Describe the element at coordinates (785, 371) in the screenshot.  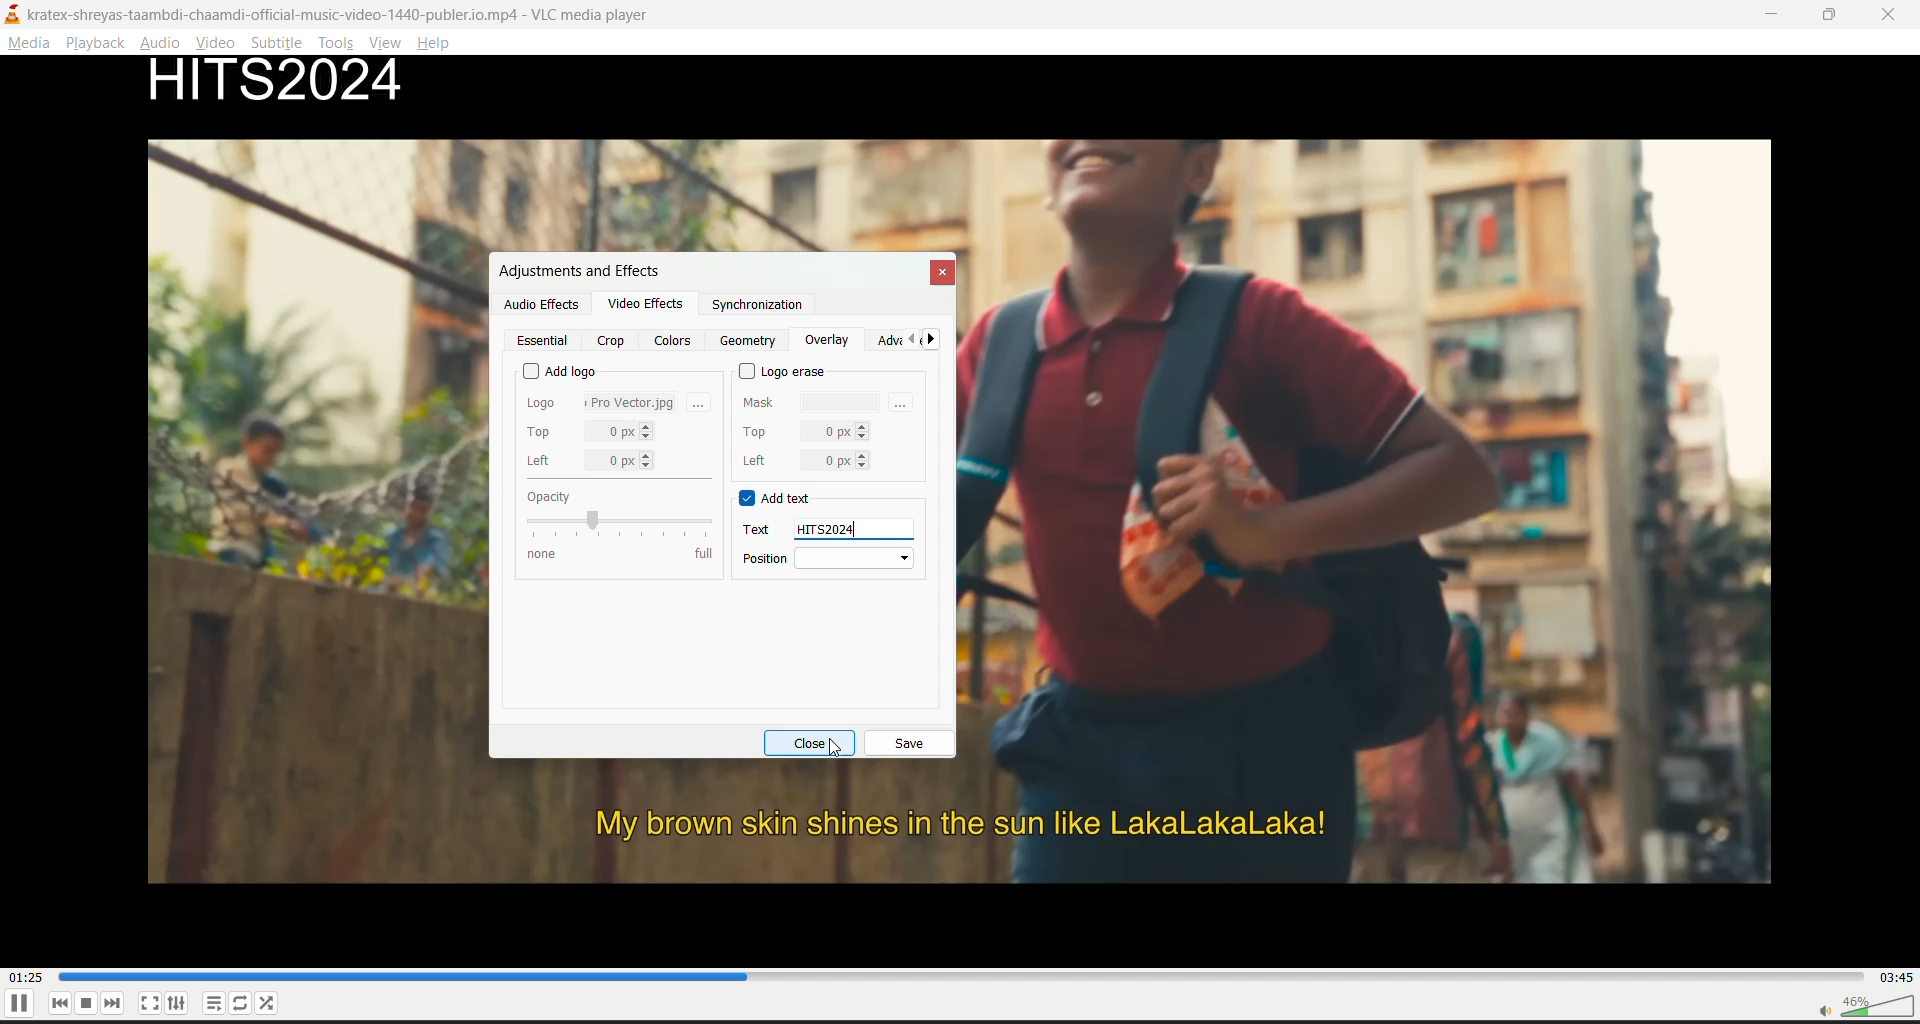
I see `logo erase` at that location.